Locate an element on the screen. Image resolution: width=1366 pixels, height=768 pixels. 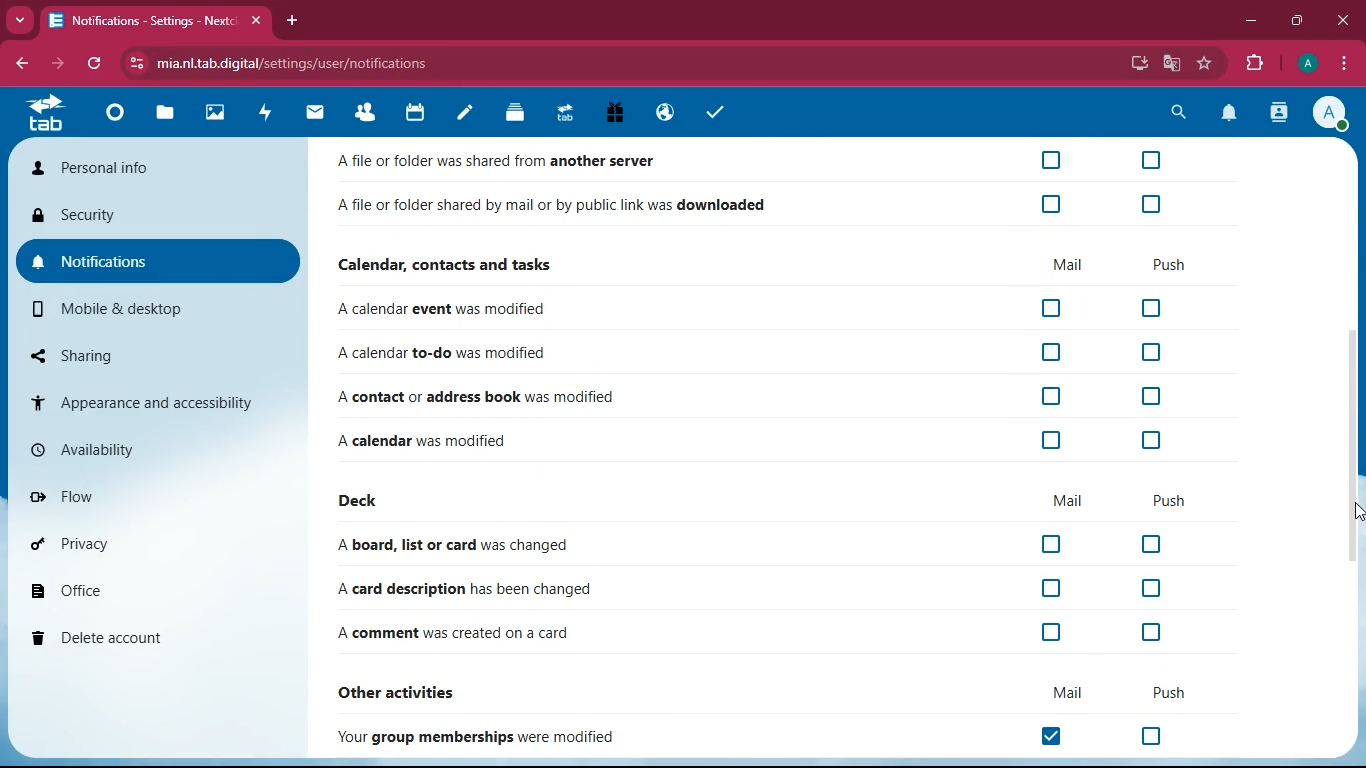
friends is located at coordinates (370, 112).